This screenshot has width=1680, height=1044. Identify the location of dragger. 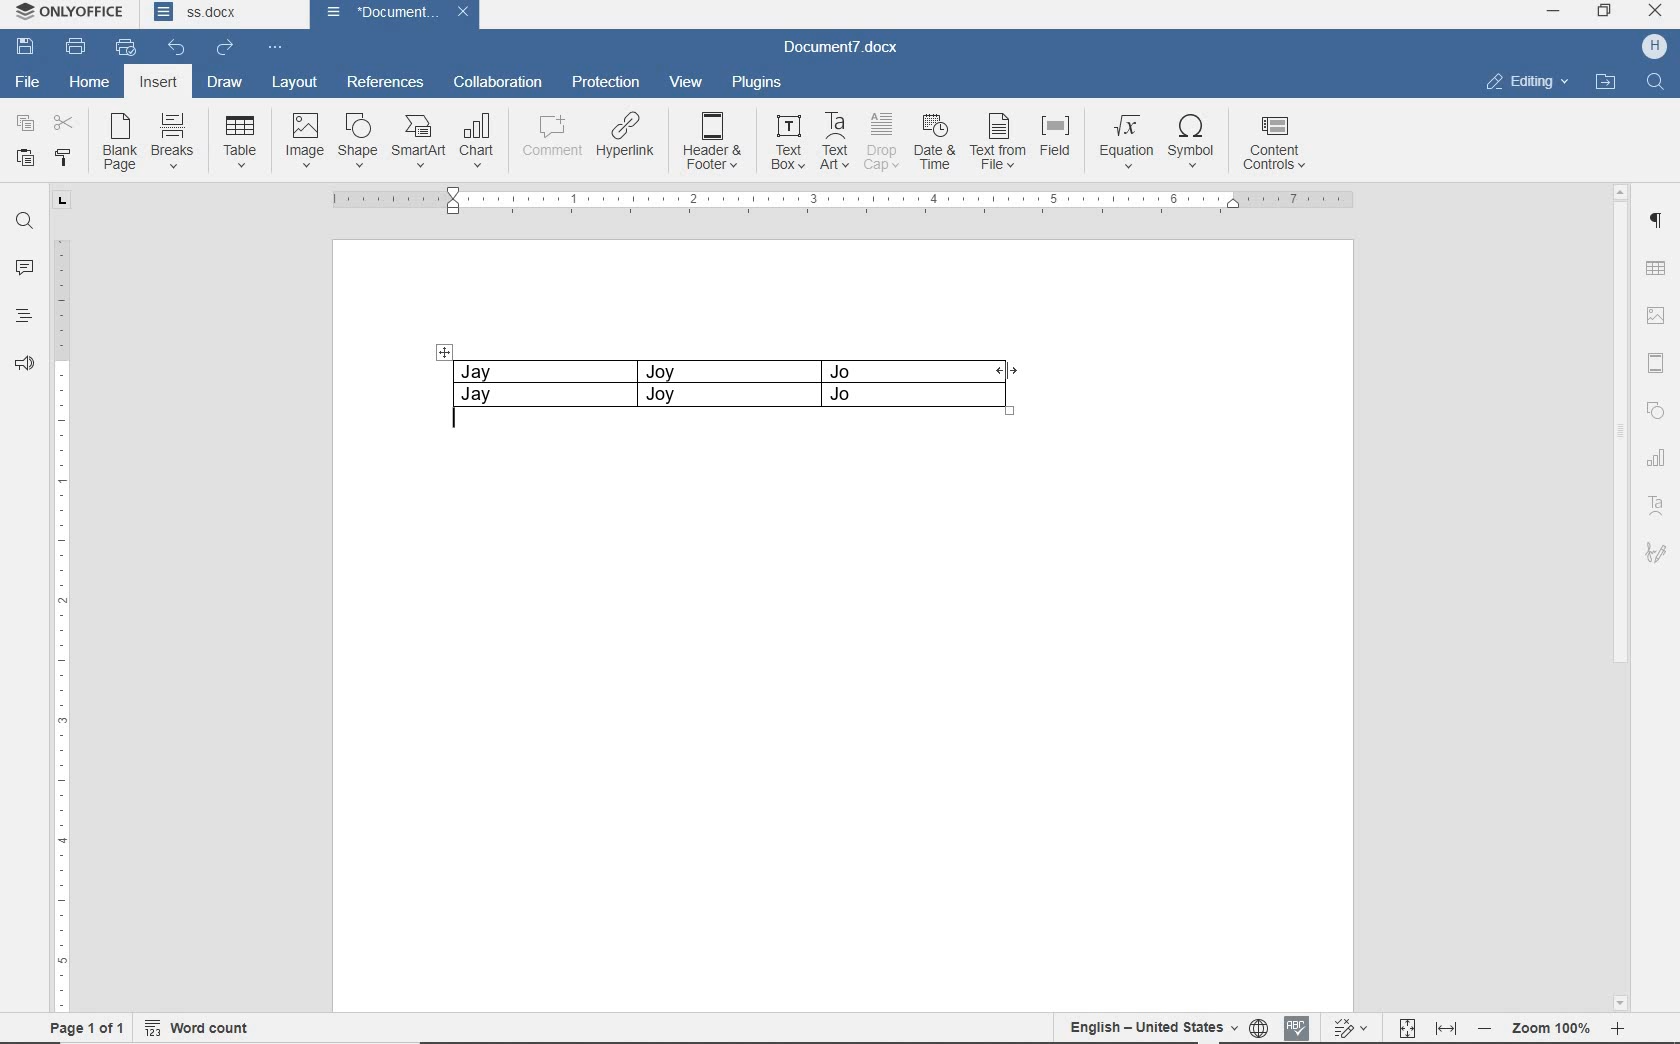
(444, 351).